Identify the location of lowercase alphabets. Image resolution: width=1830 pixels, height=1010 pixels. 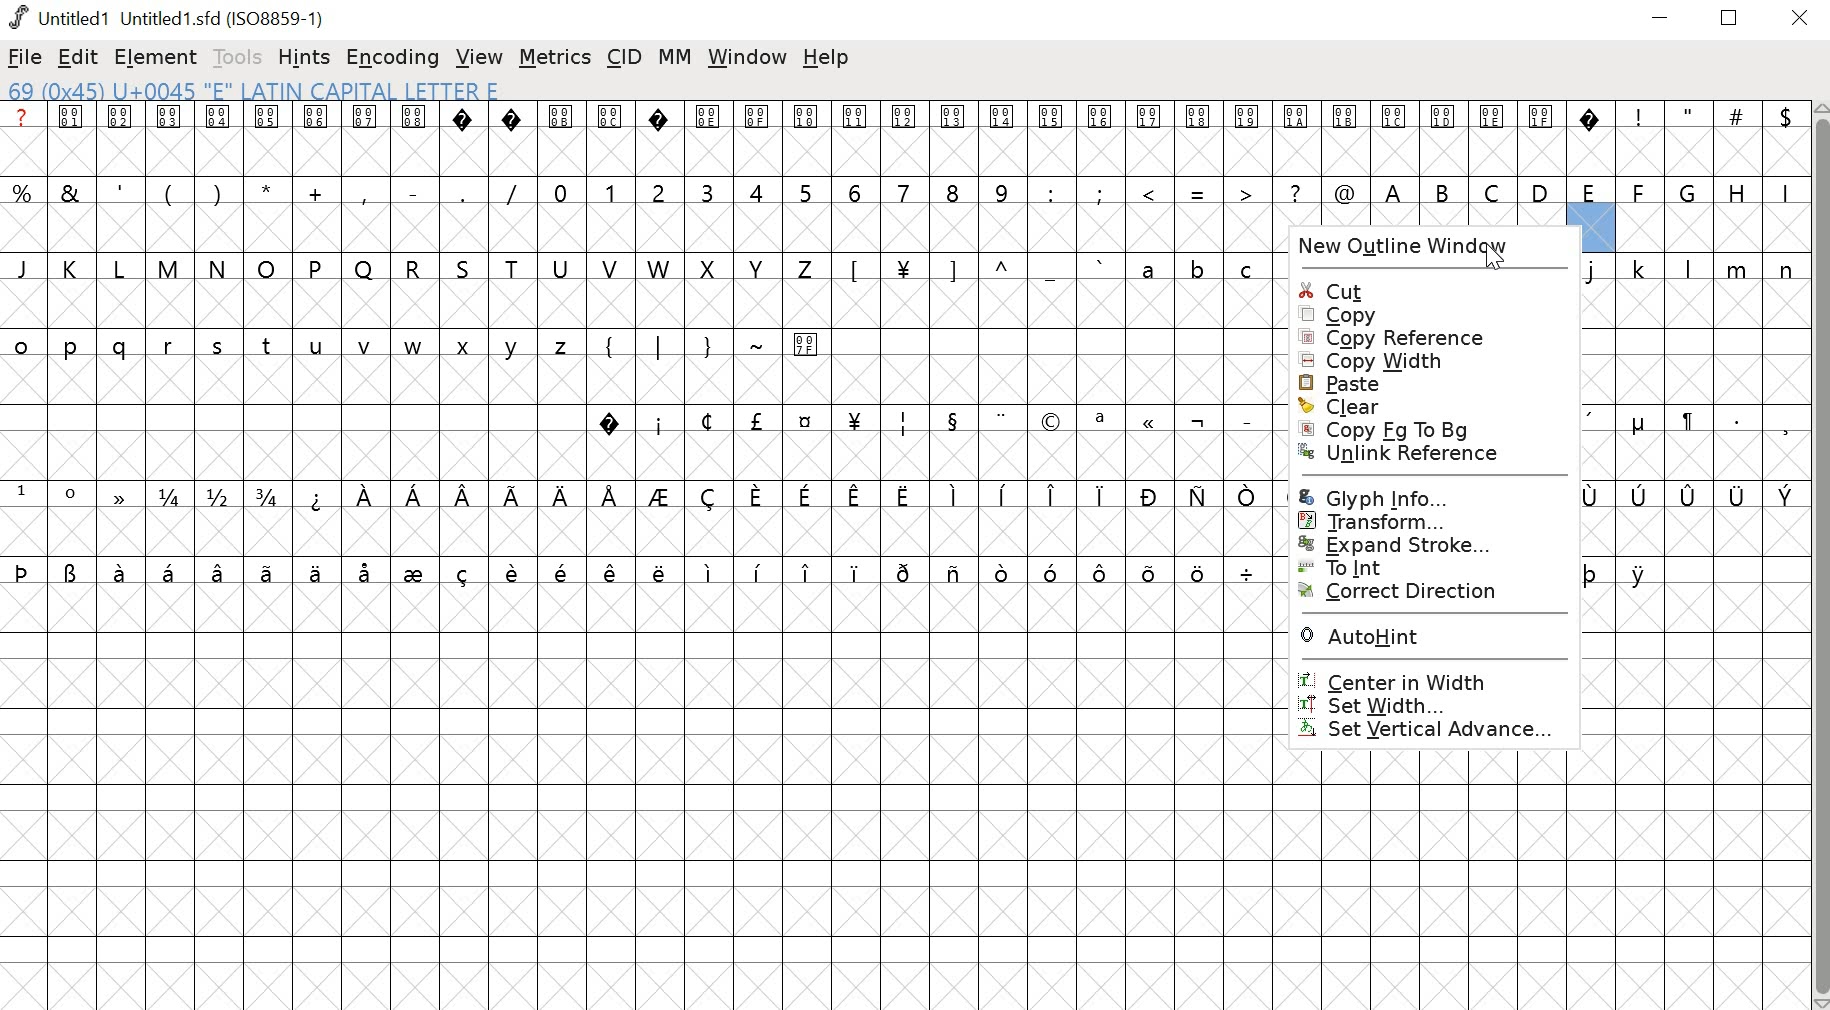
(1689, 271).